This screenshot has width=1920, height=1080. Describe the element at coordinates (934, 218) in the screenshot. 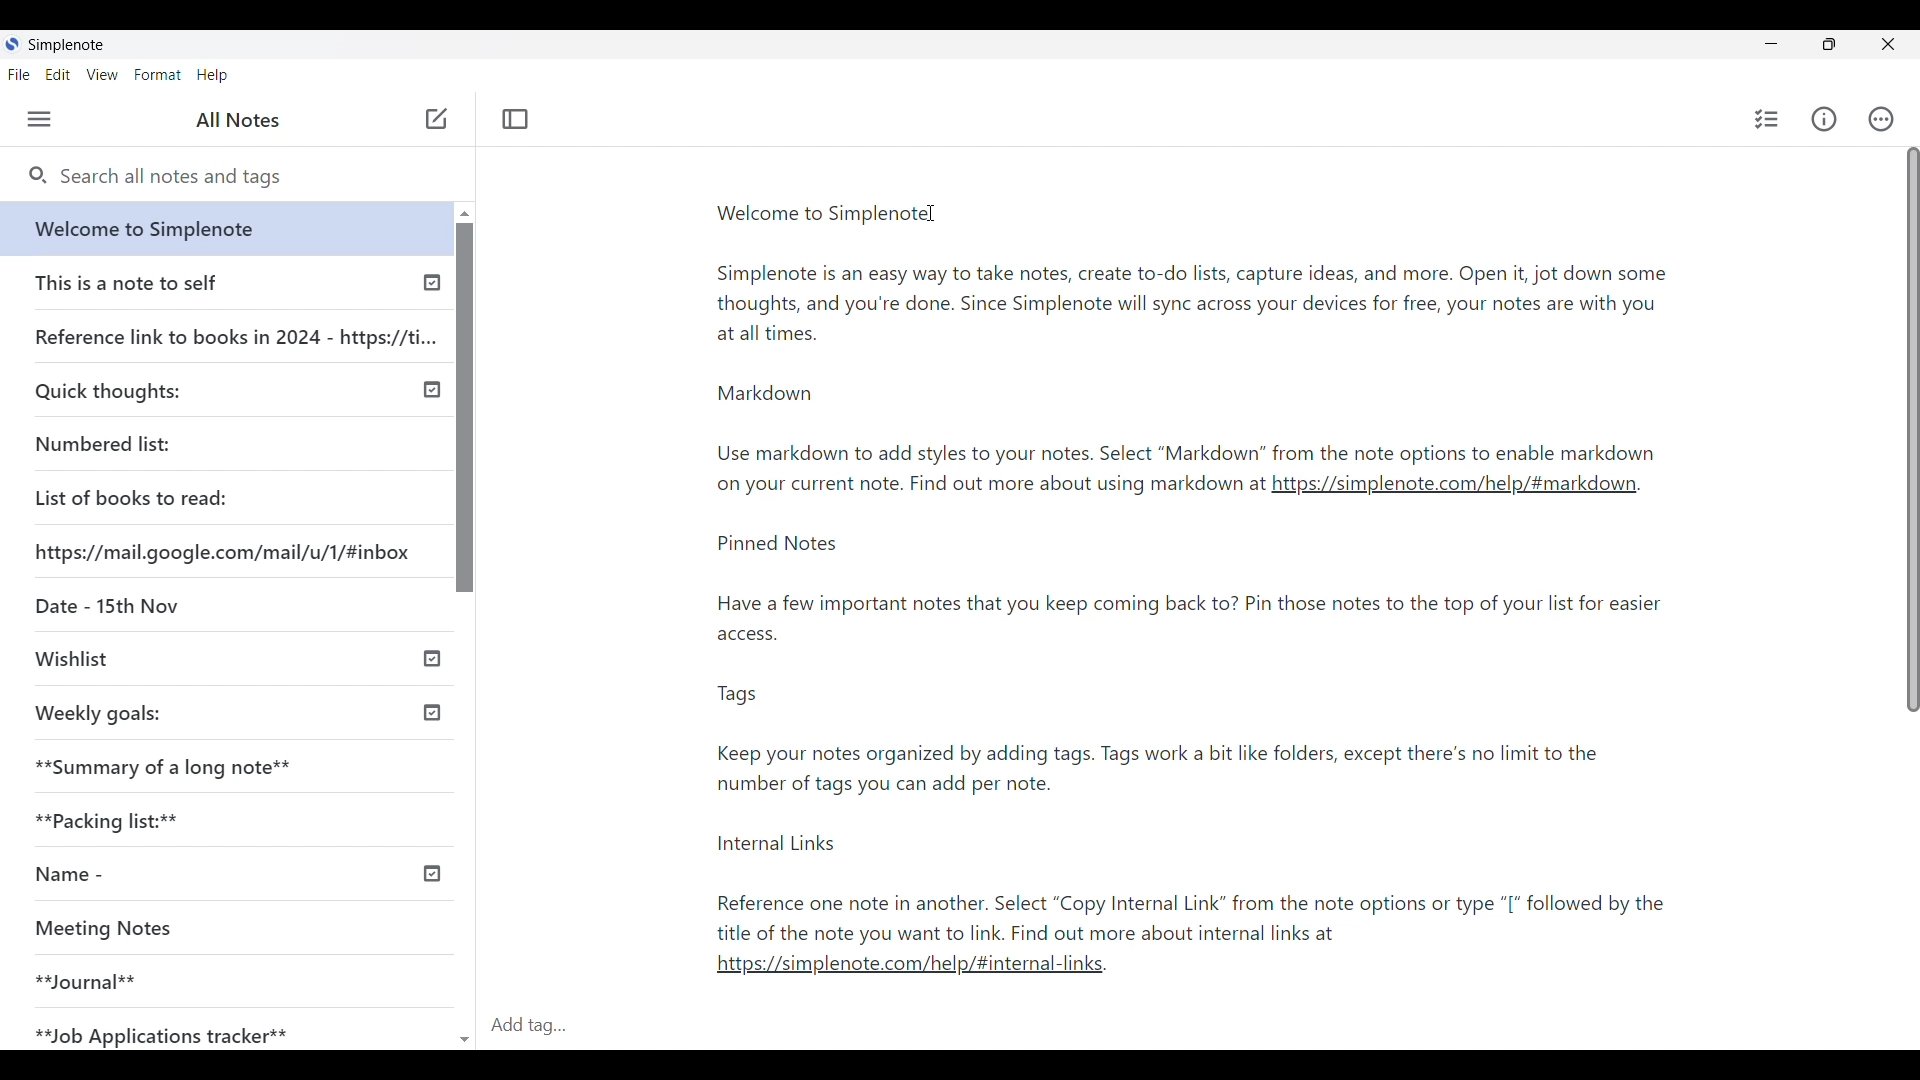

I see `cursor` at that location.